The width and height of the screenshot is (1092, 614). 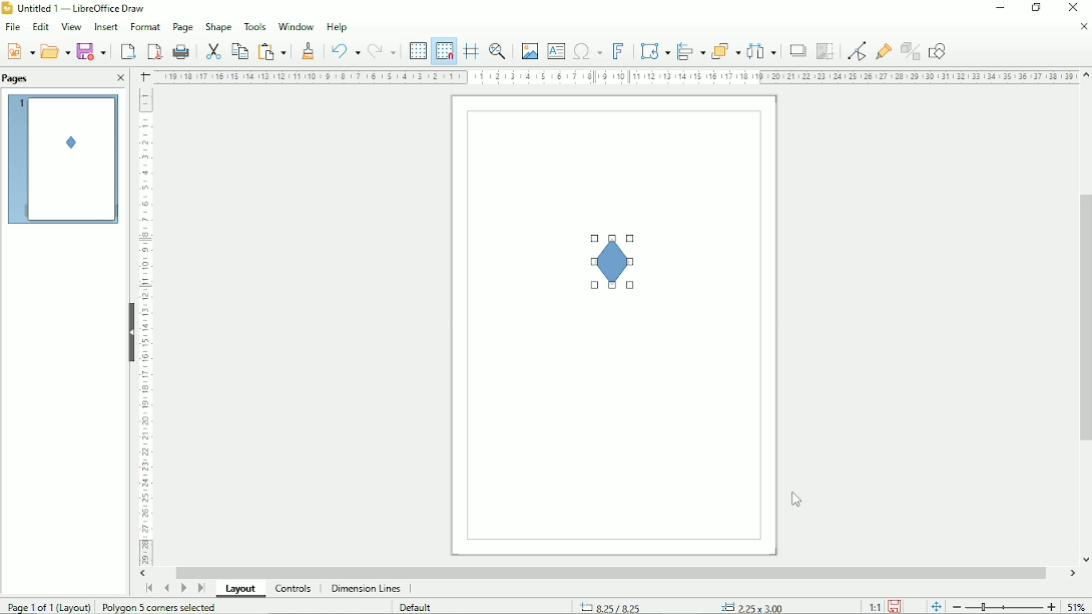 What do you see at coordinates (76, 9) in the screenshot?
I see `Title` at bounding box center [76, 9].